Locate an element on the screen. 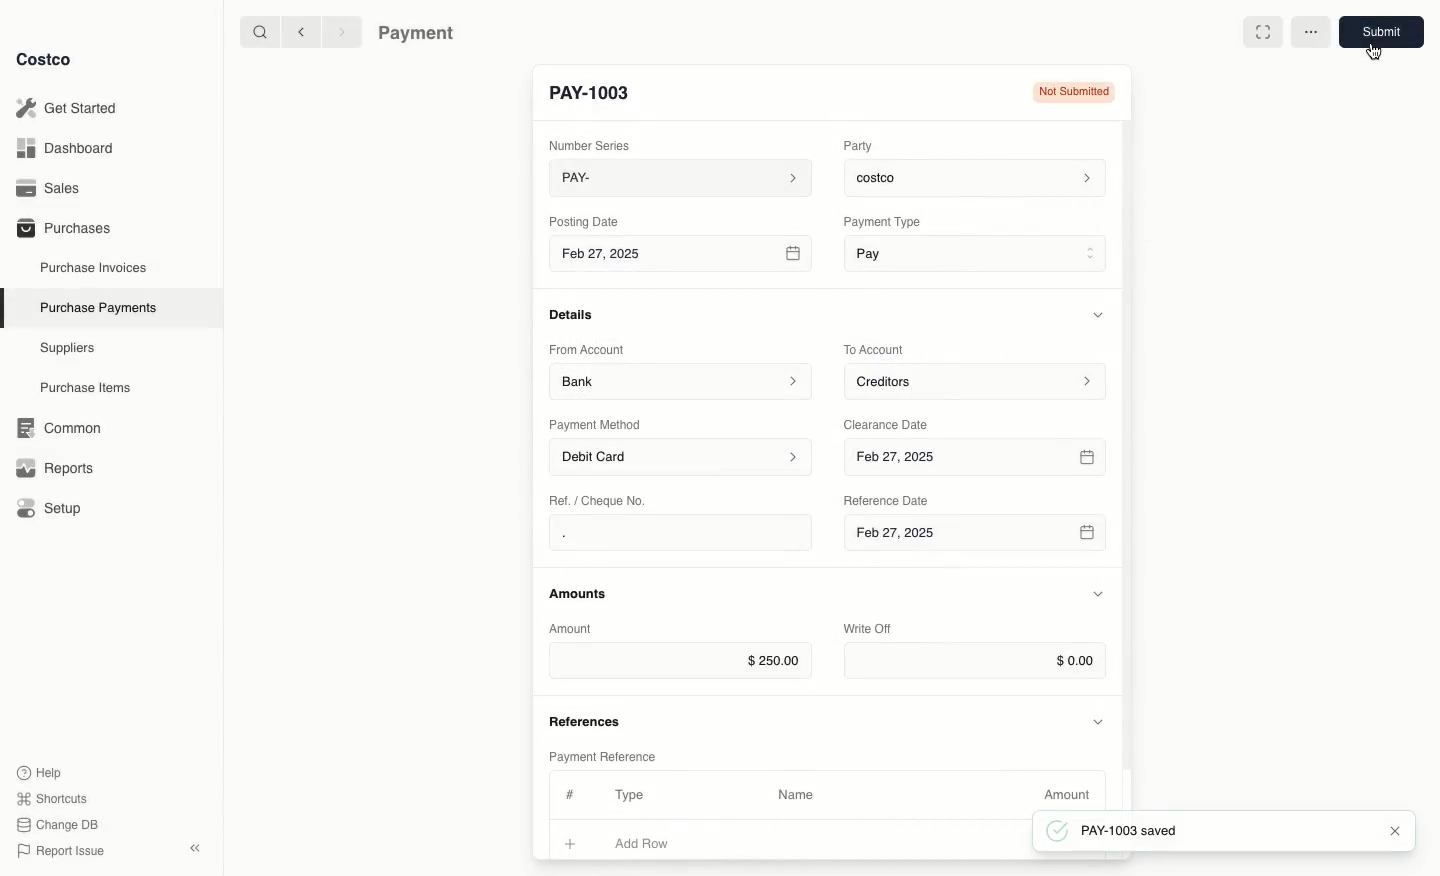 The width and height of the screenshot is (1440, 876). Purchase Items is located at coordinates (88, 388).